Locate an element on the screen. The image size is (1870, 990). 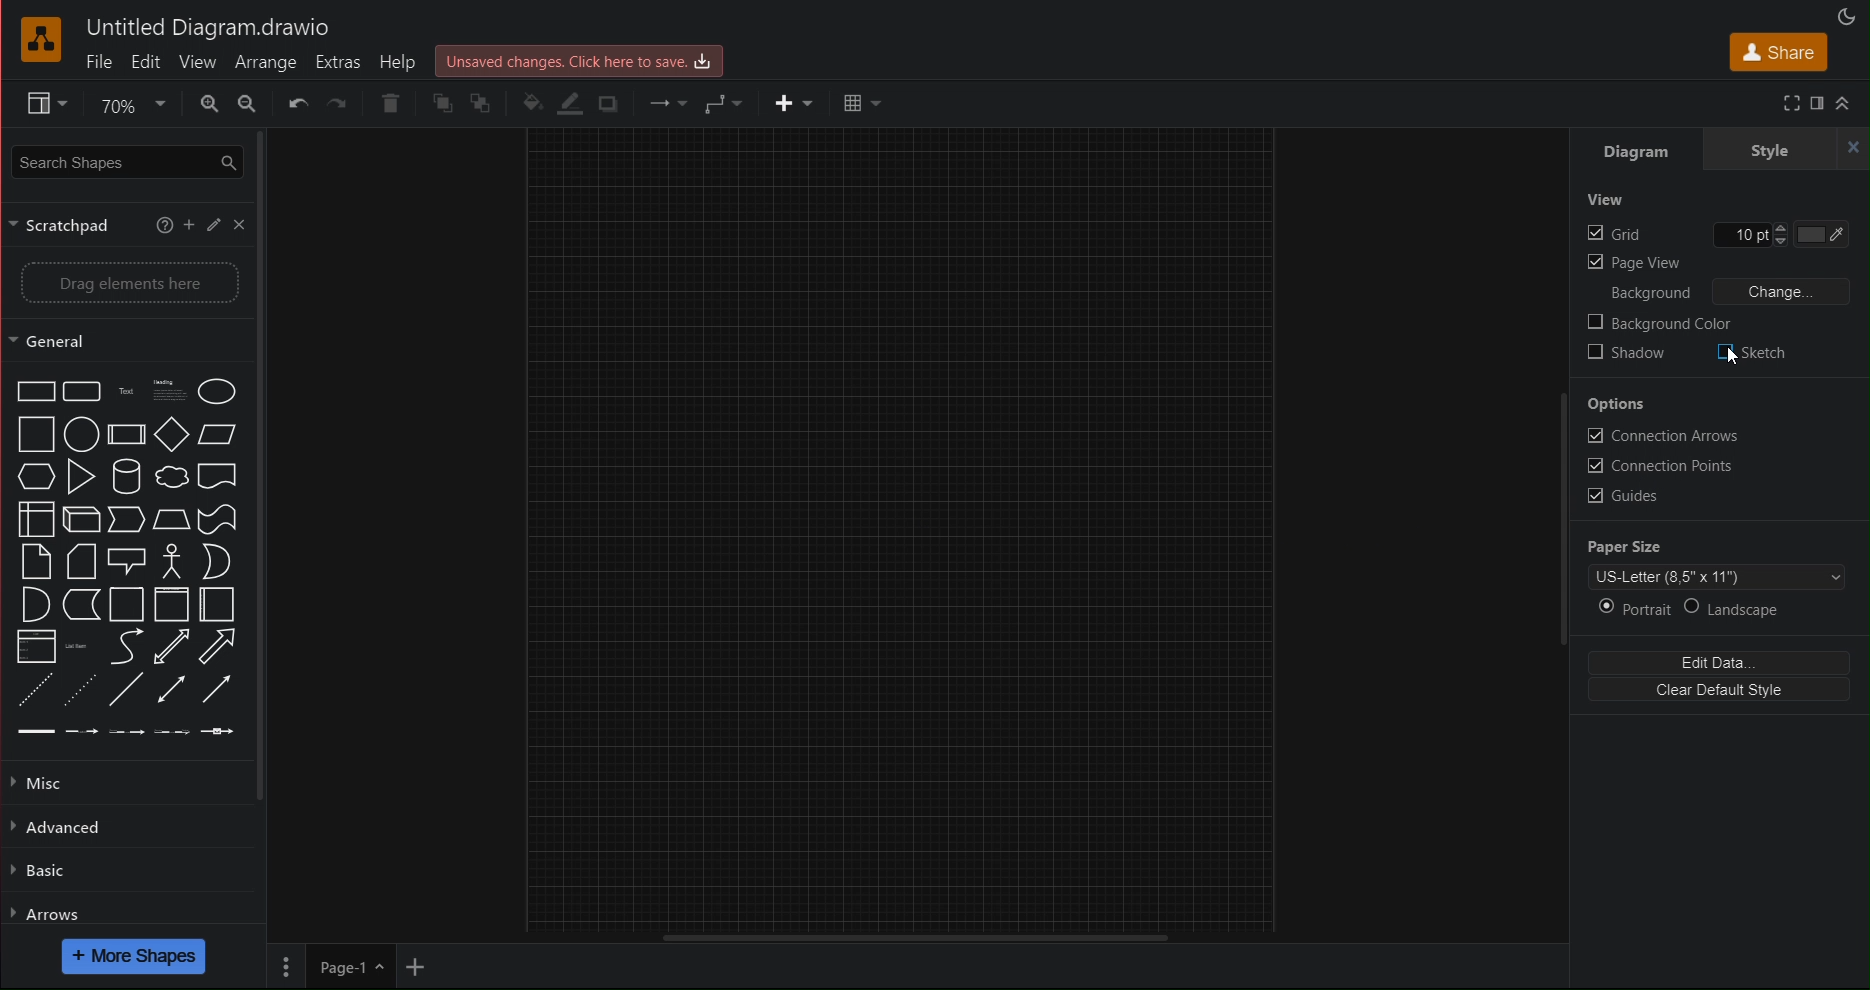
Drag elements is located at coordinates (118, 285).